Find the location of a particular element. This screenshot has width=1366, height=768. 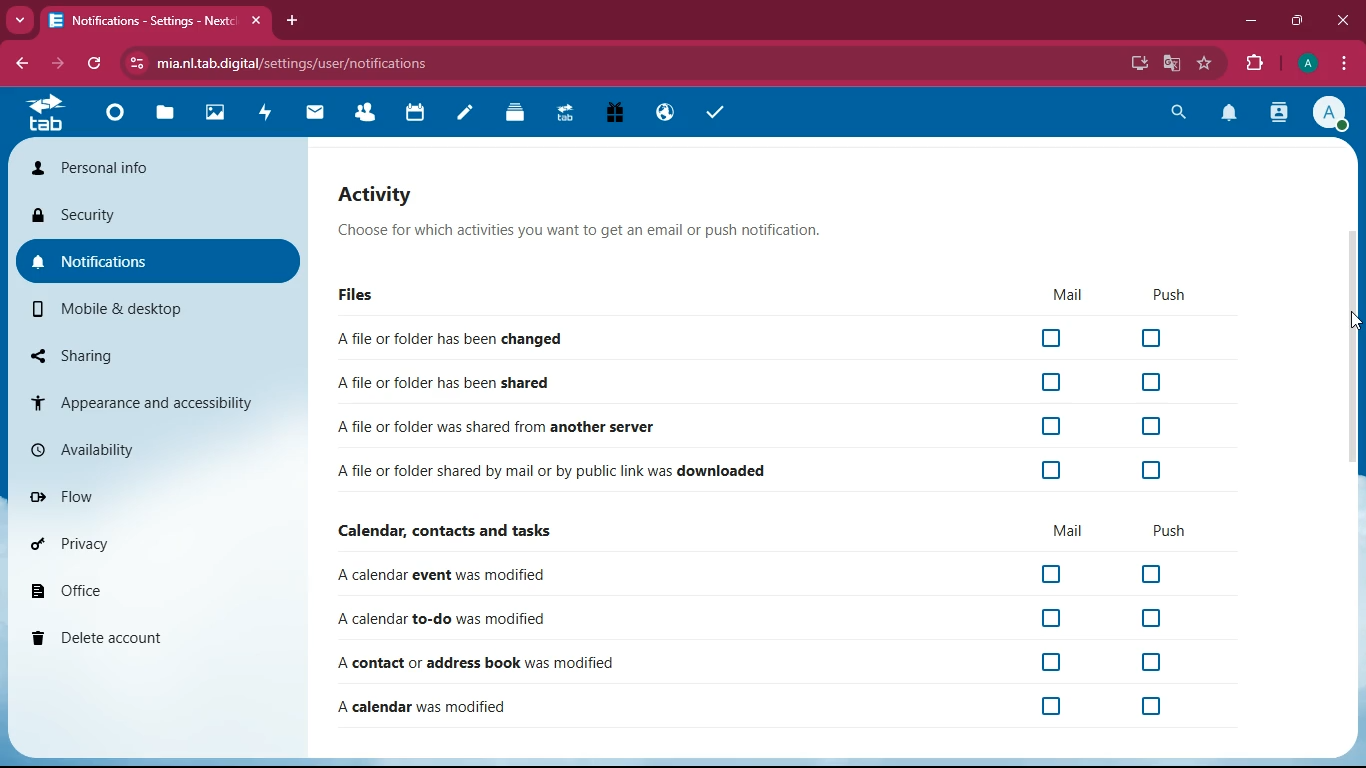

privacy is located at coordinates (155, 539).